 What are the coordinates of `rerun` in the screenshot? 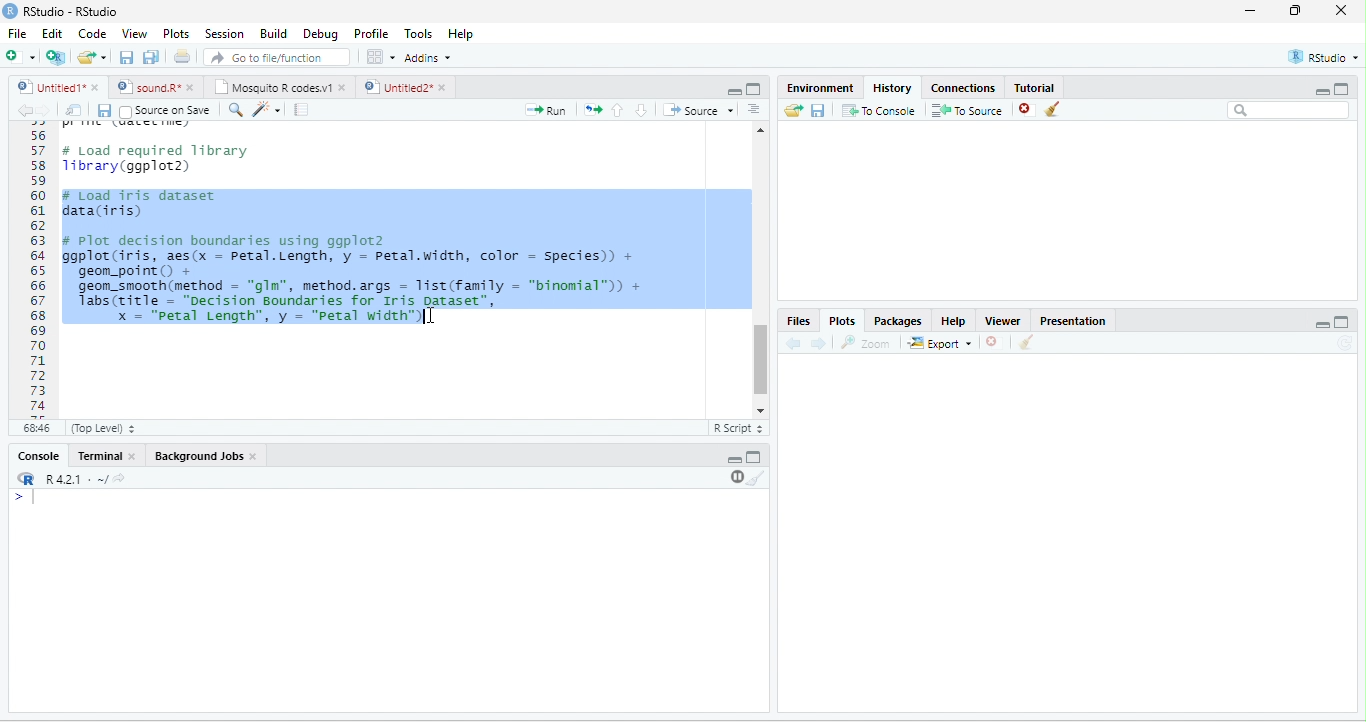 It's located at (592, 110).